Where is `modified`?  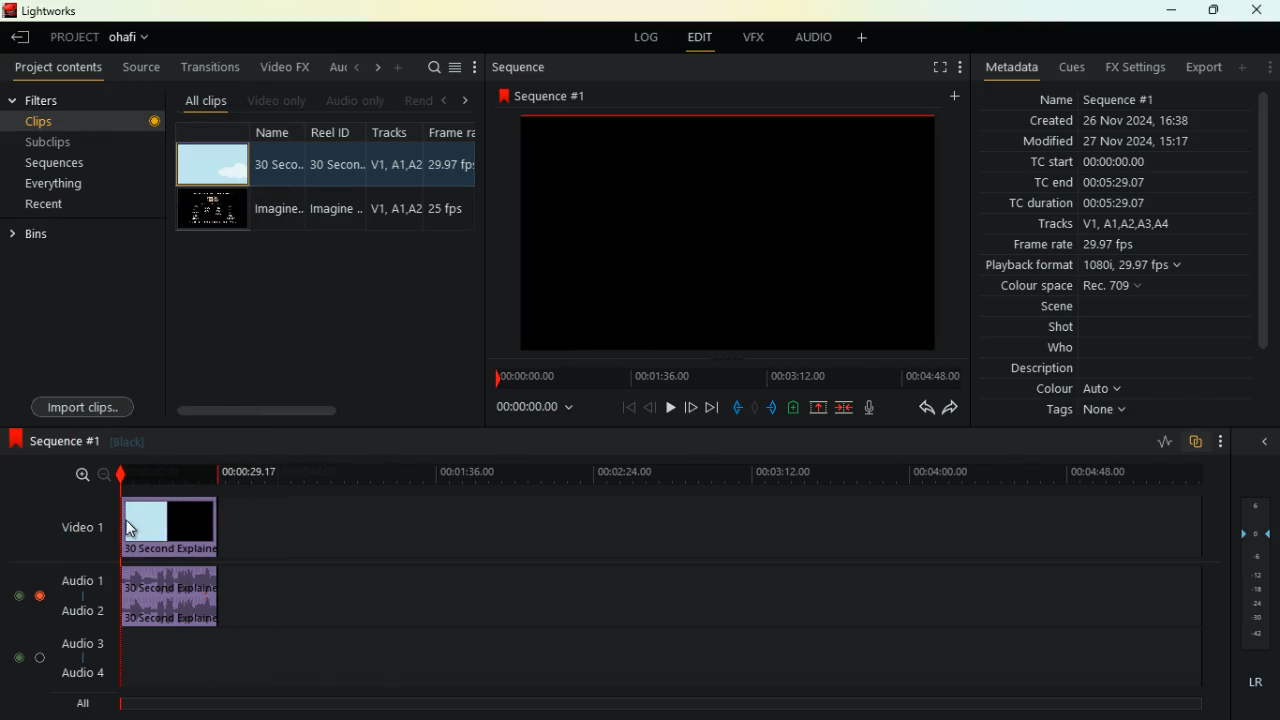
modified is located at coordinates (1102, 142).